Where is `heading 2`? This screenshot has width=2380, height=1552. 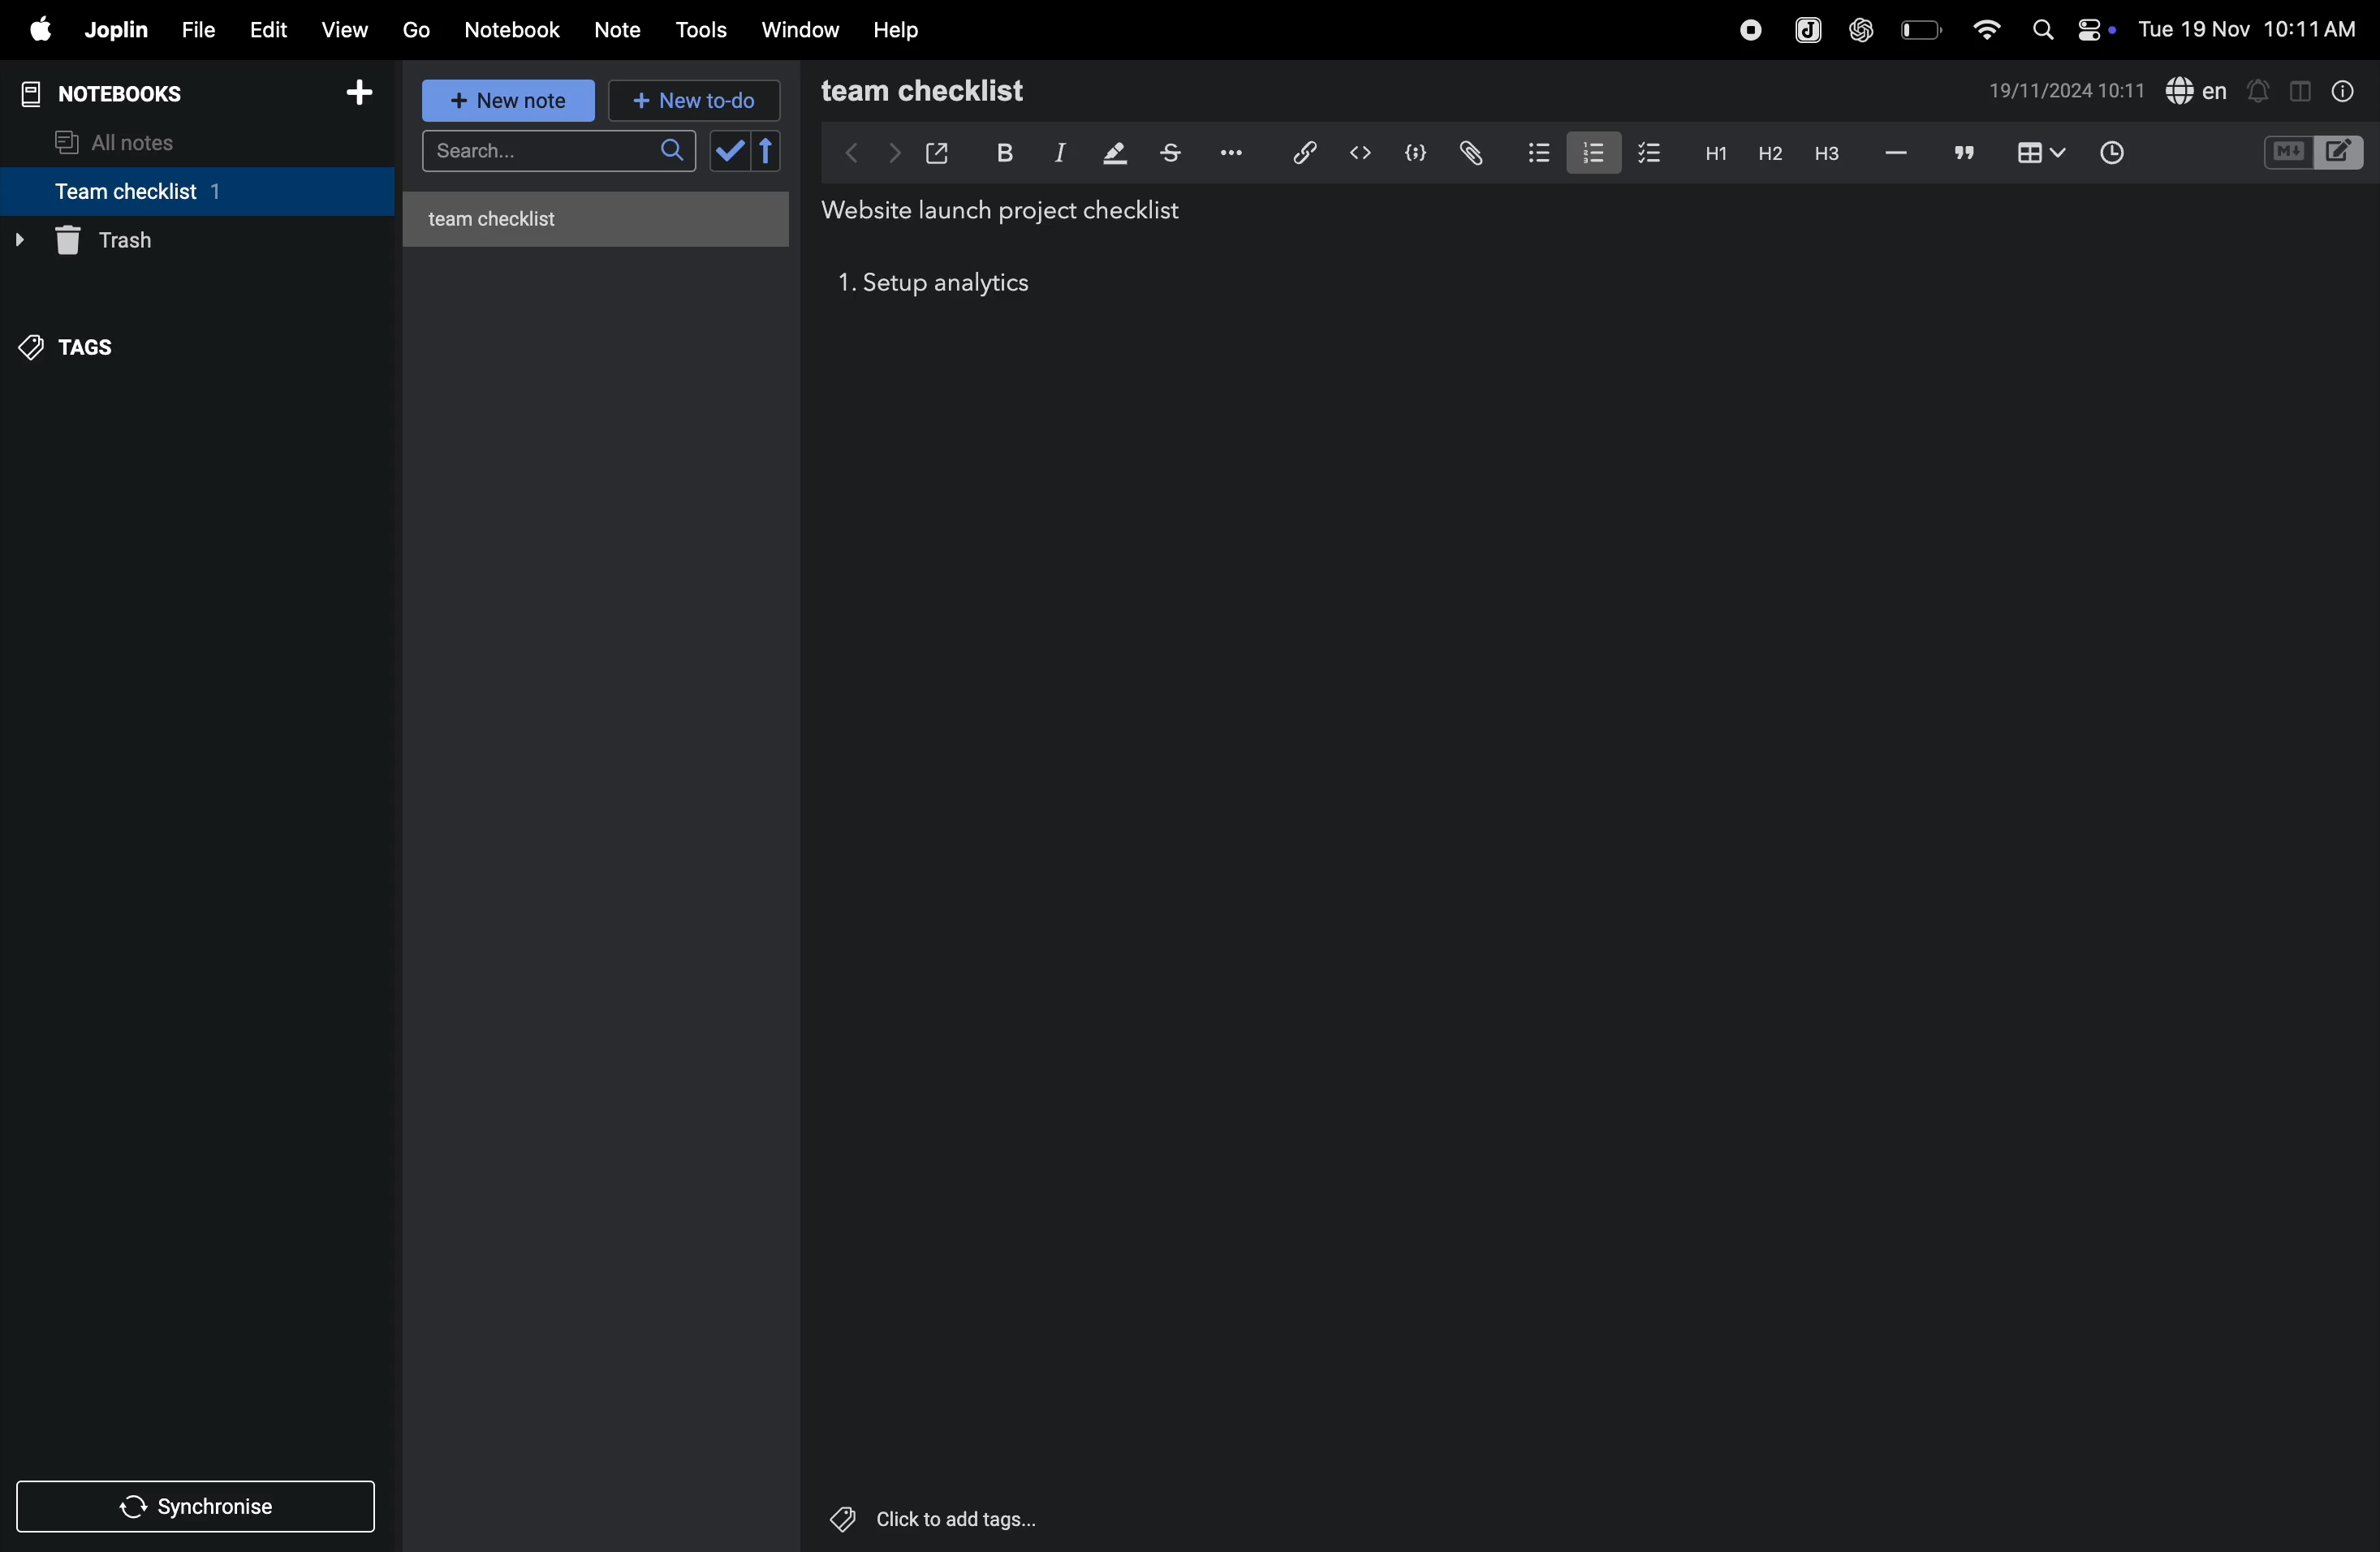 heading 2 is located at coordinates (1711, 152).